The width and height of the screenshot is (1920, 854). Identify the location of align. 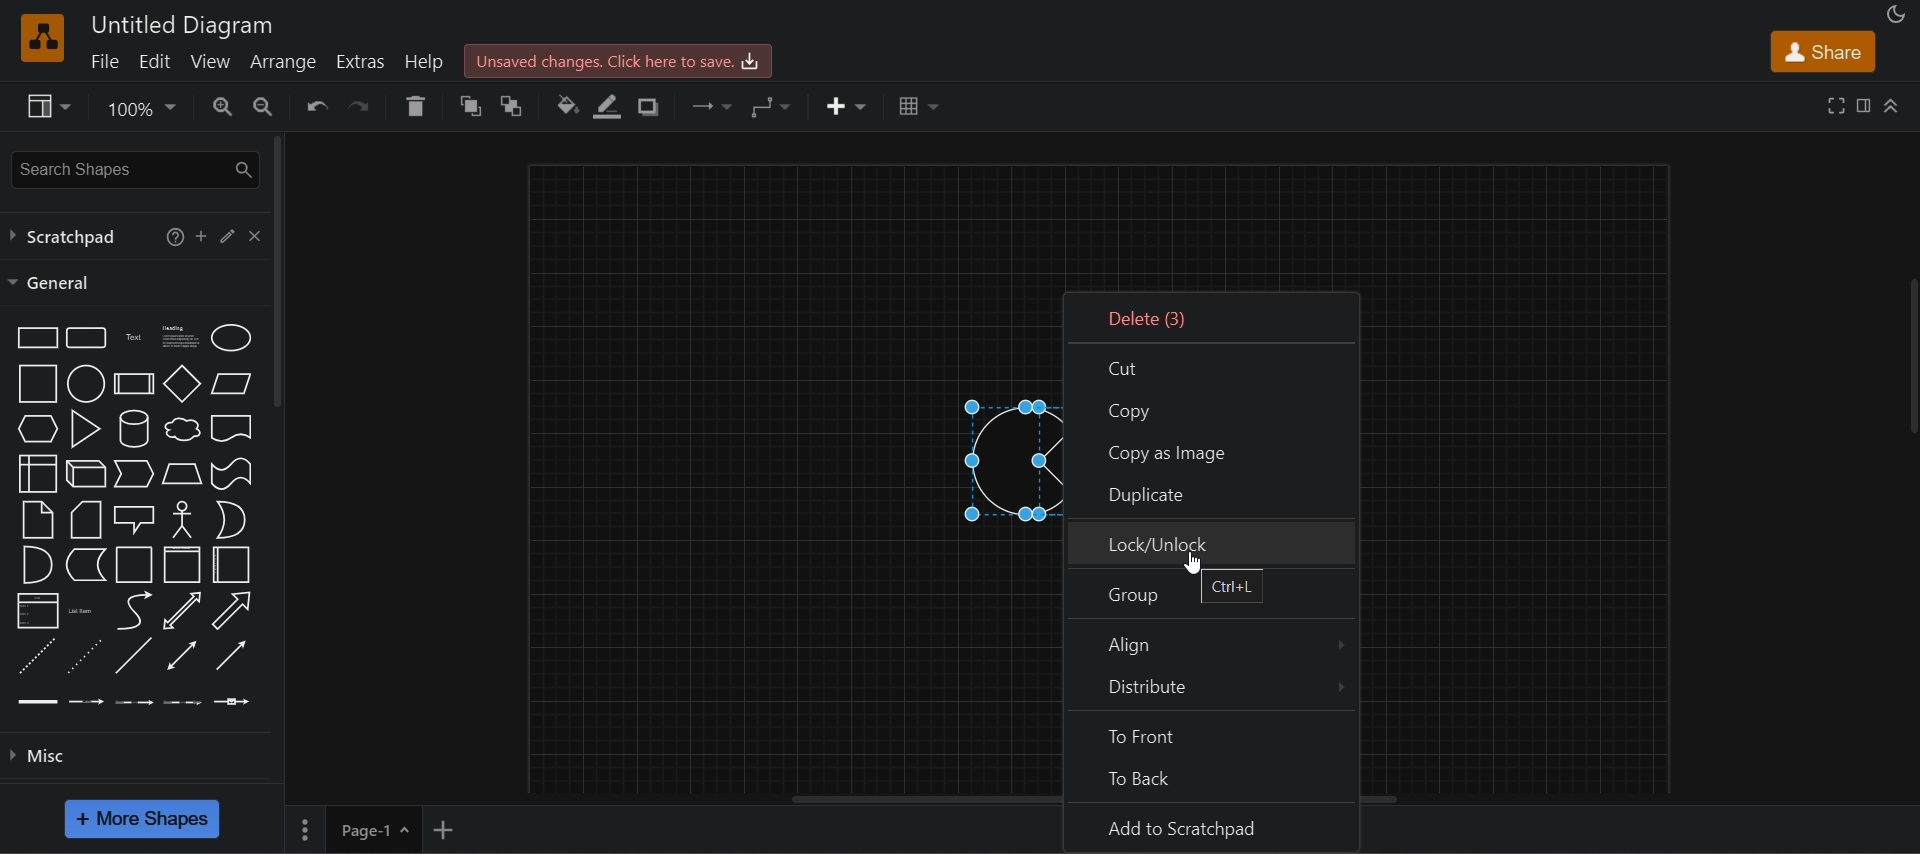
(1206, 641).